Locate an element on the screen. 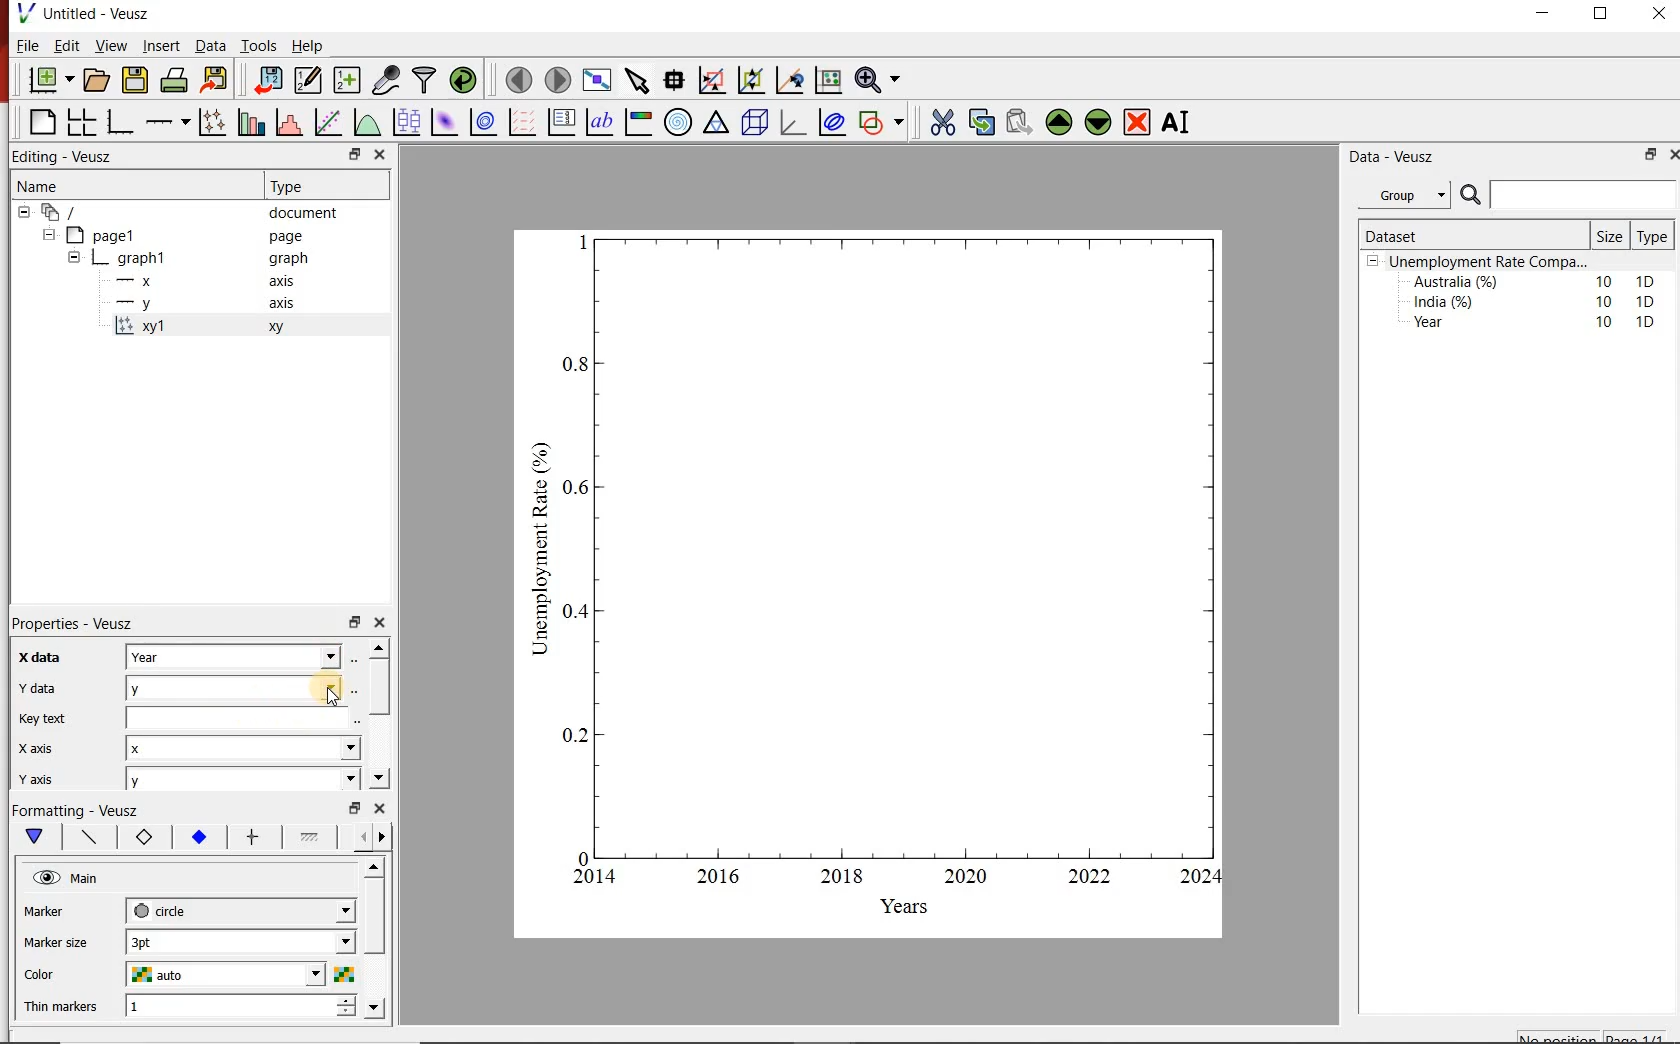 The image size is (1680, 1044). Year 10 1D is located at coordinates (1540, 324).